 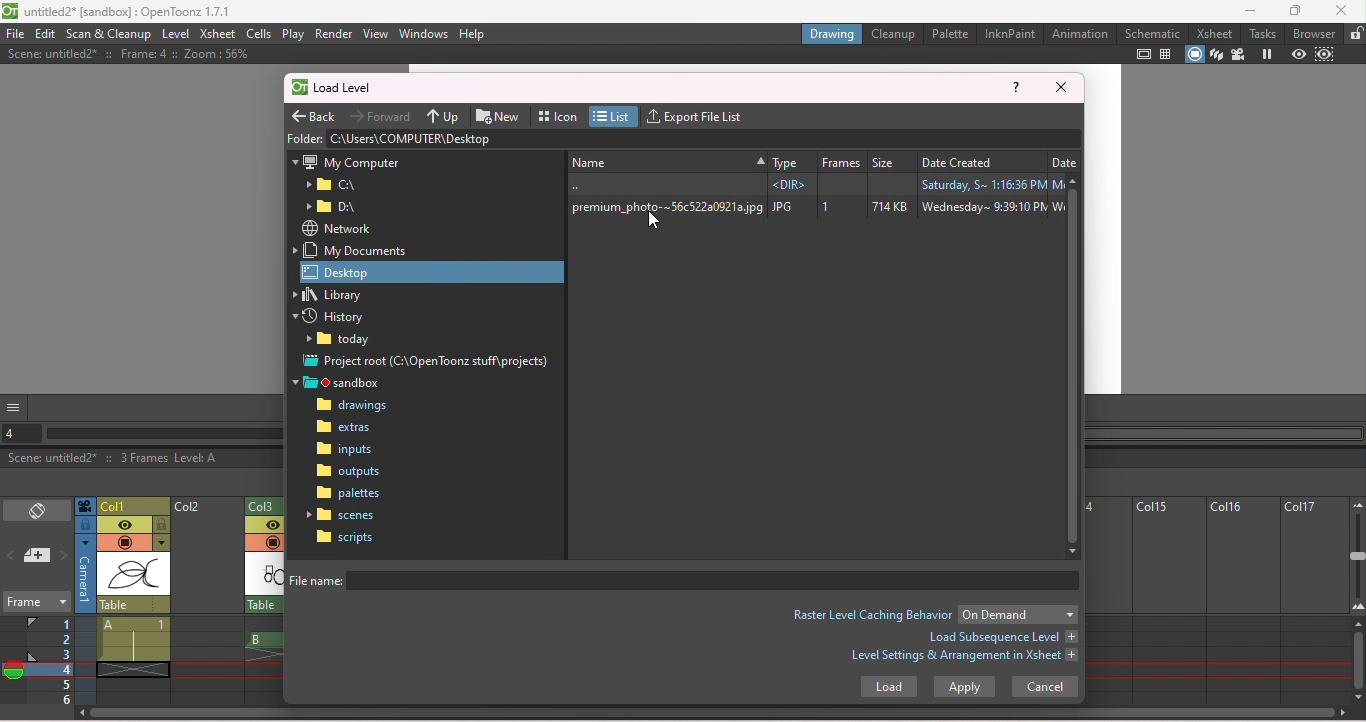 I want to click on GUI show/hide, so click(x=15, y=407).